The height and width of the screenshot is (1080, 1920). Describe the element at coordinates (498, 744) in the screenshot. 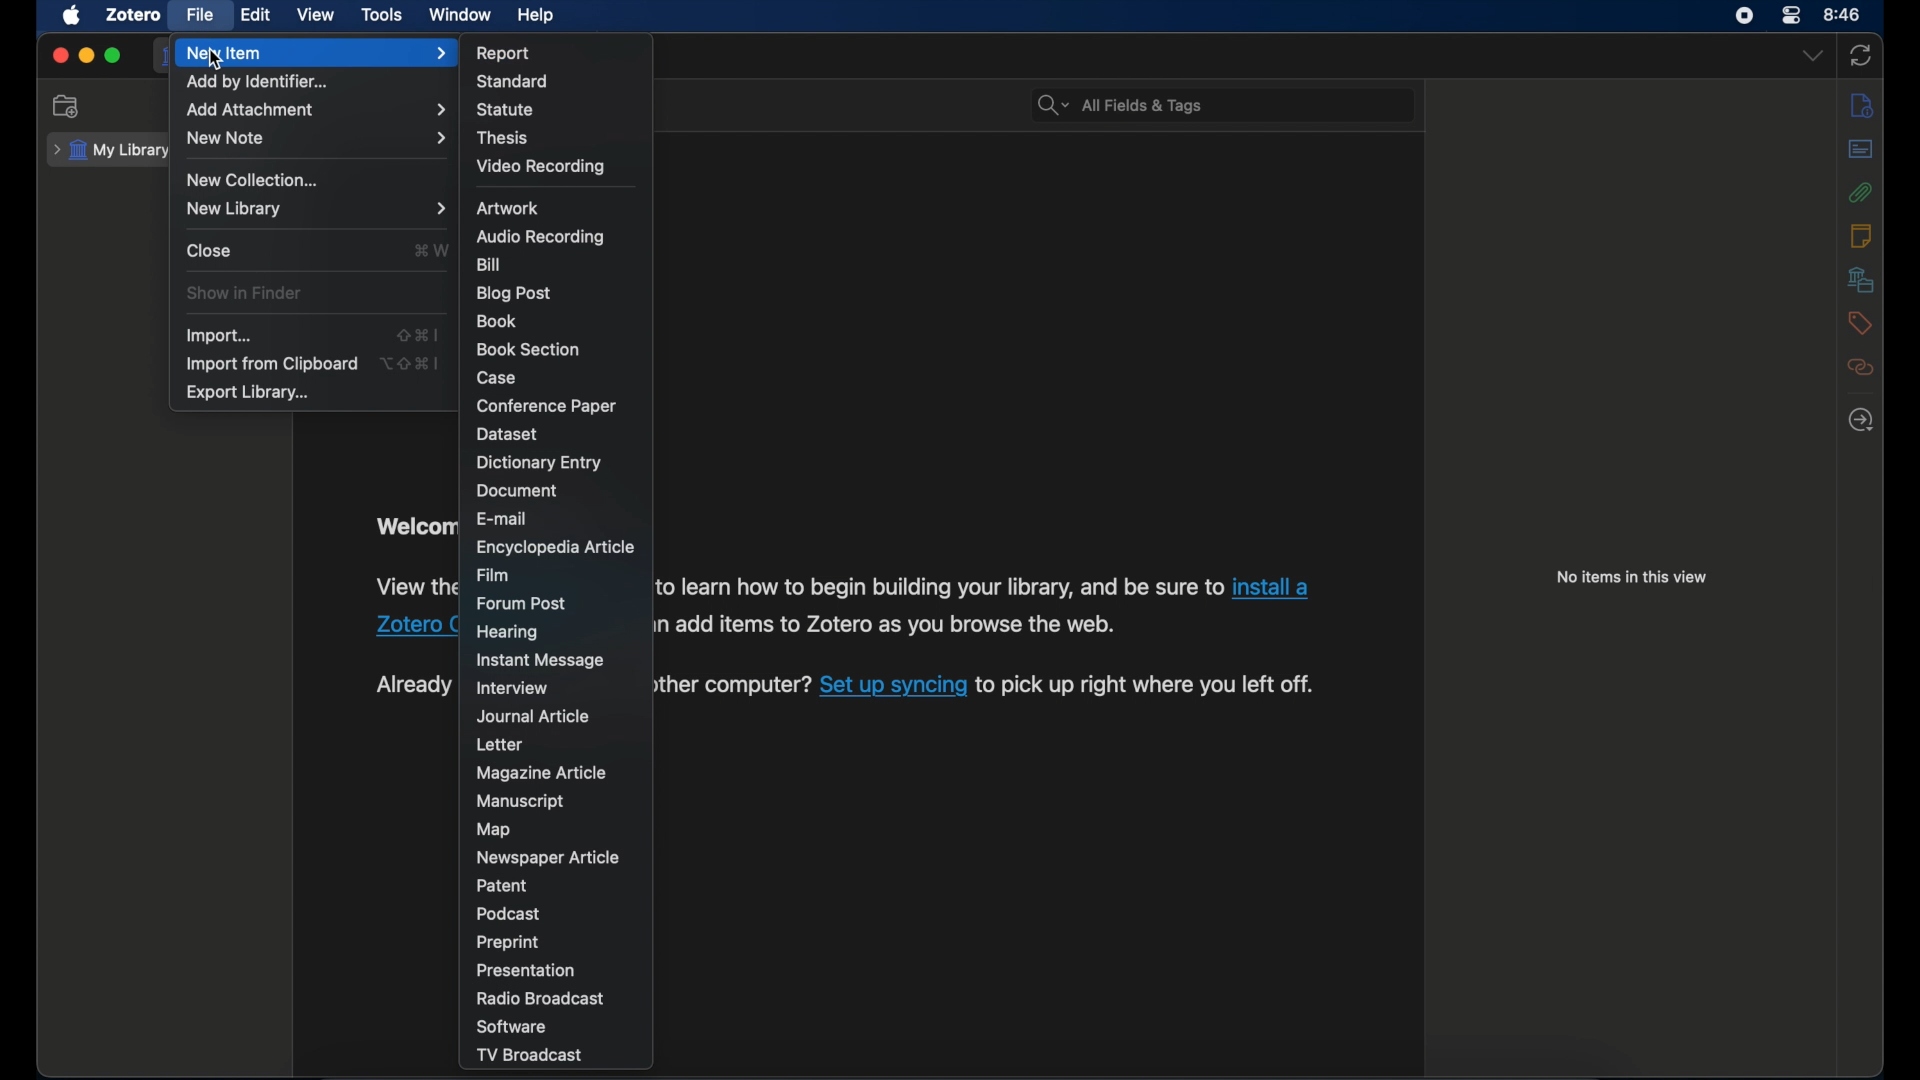

I see `letter` at that location.